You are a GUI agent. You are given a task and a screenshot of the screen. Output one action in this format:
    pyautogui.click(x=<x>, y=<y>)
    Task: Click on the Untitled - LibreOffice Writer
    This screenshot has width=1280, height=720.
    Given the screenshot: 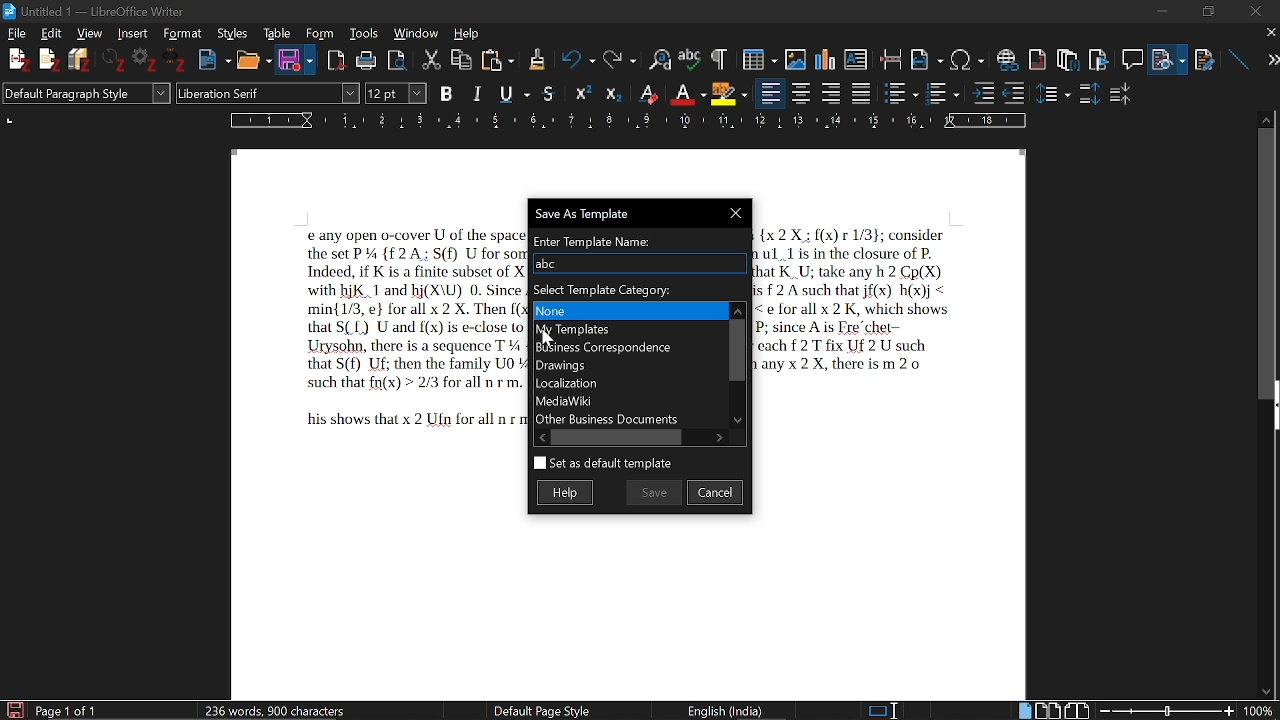 What is the action you would take?
    pyautogui.click(x=112, y=9)
    